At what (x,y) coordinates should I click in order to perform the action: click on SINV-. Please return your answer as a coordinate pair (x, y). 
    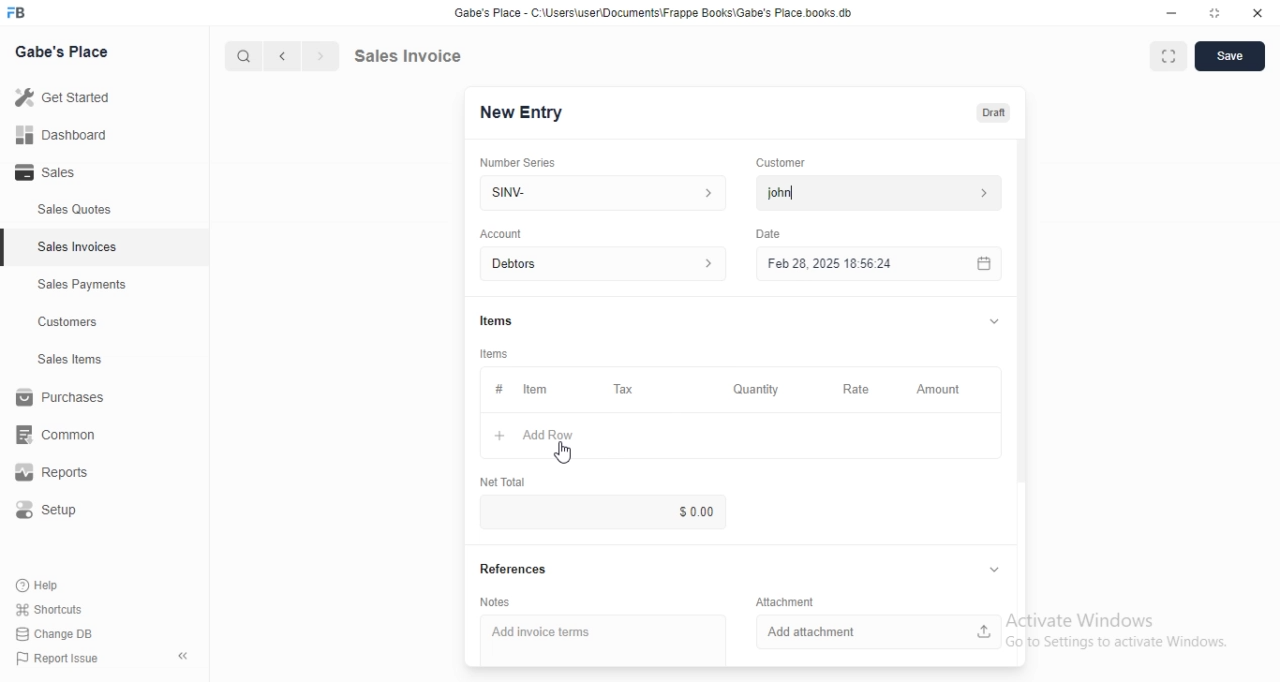
    Looking at the image, I should click on (602, 191).